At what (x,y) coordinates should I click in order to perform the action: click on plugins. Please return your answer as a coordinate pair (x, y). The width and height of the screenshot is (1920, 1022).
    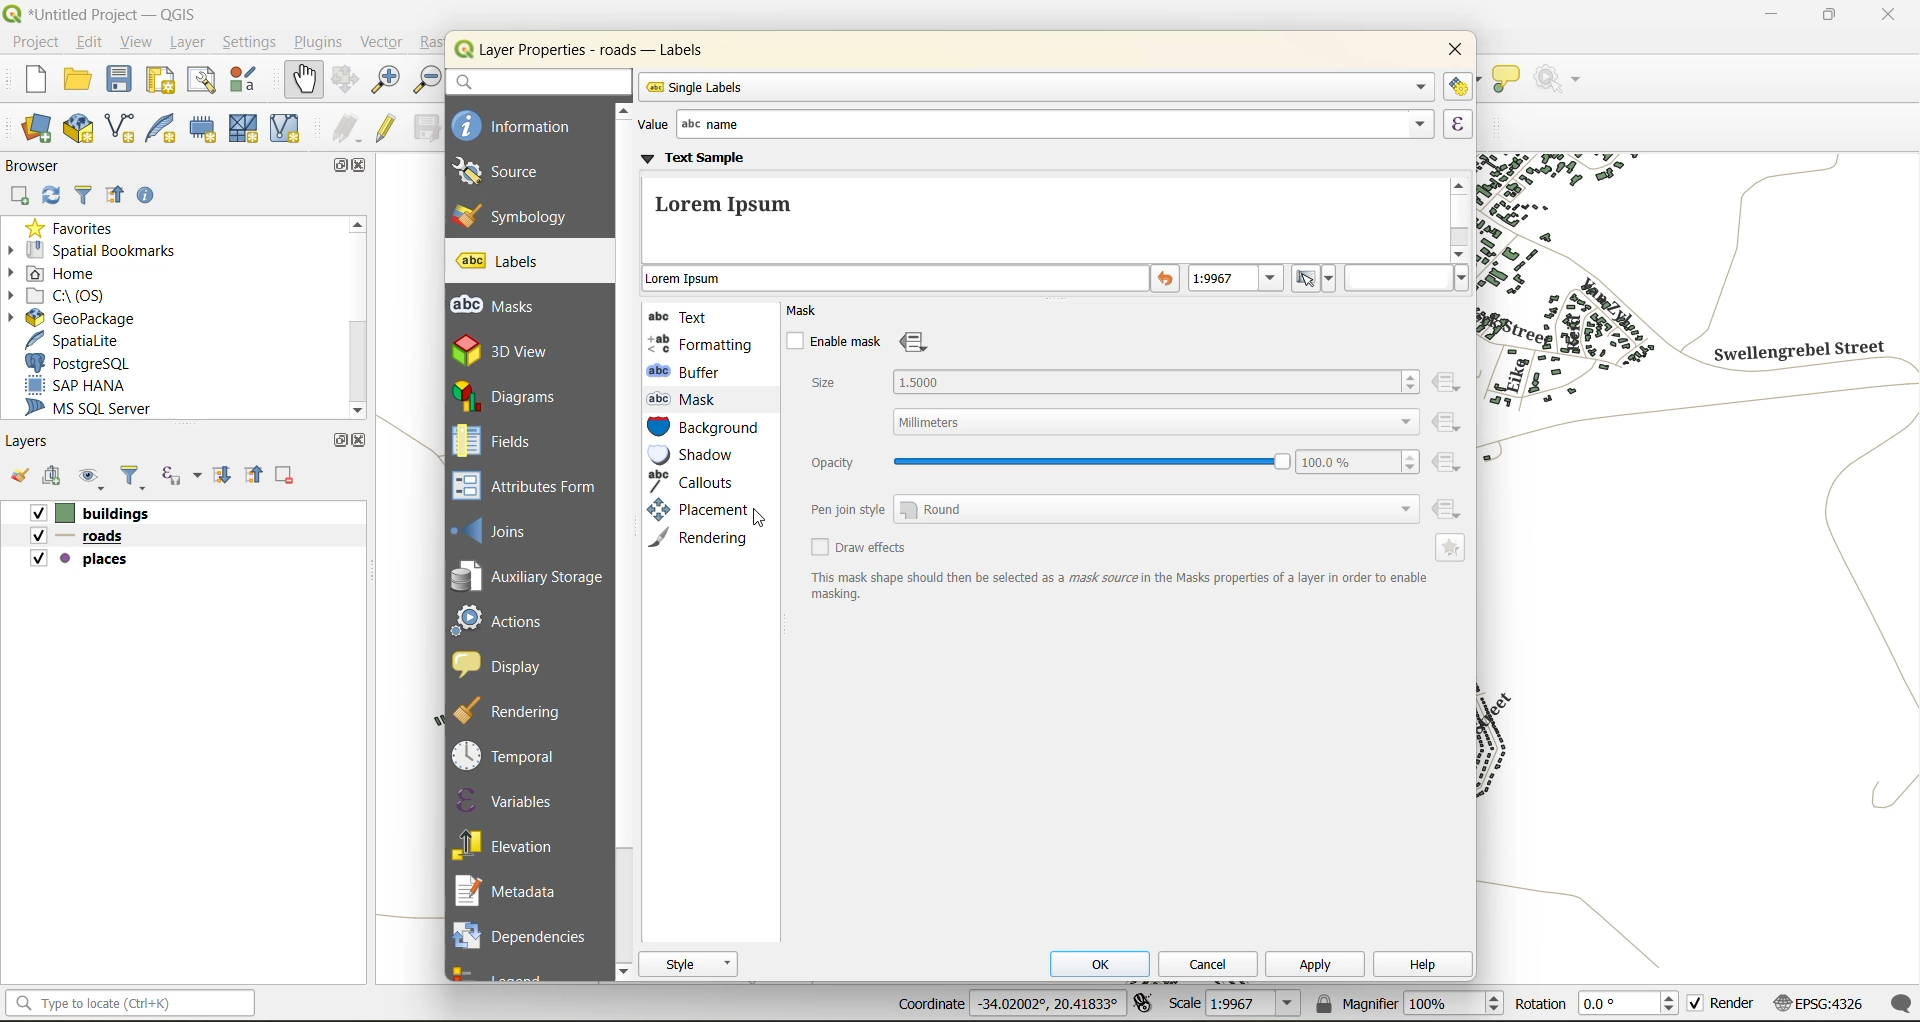
    Looking at the image, I should click on (319, 45).